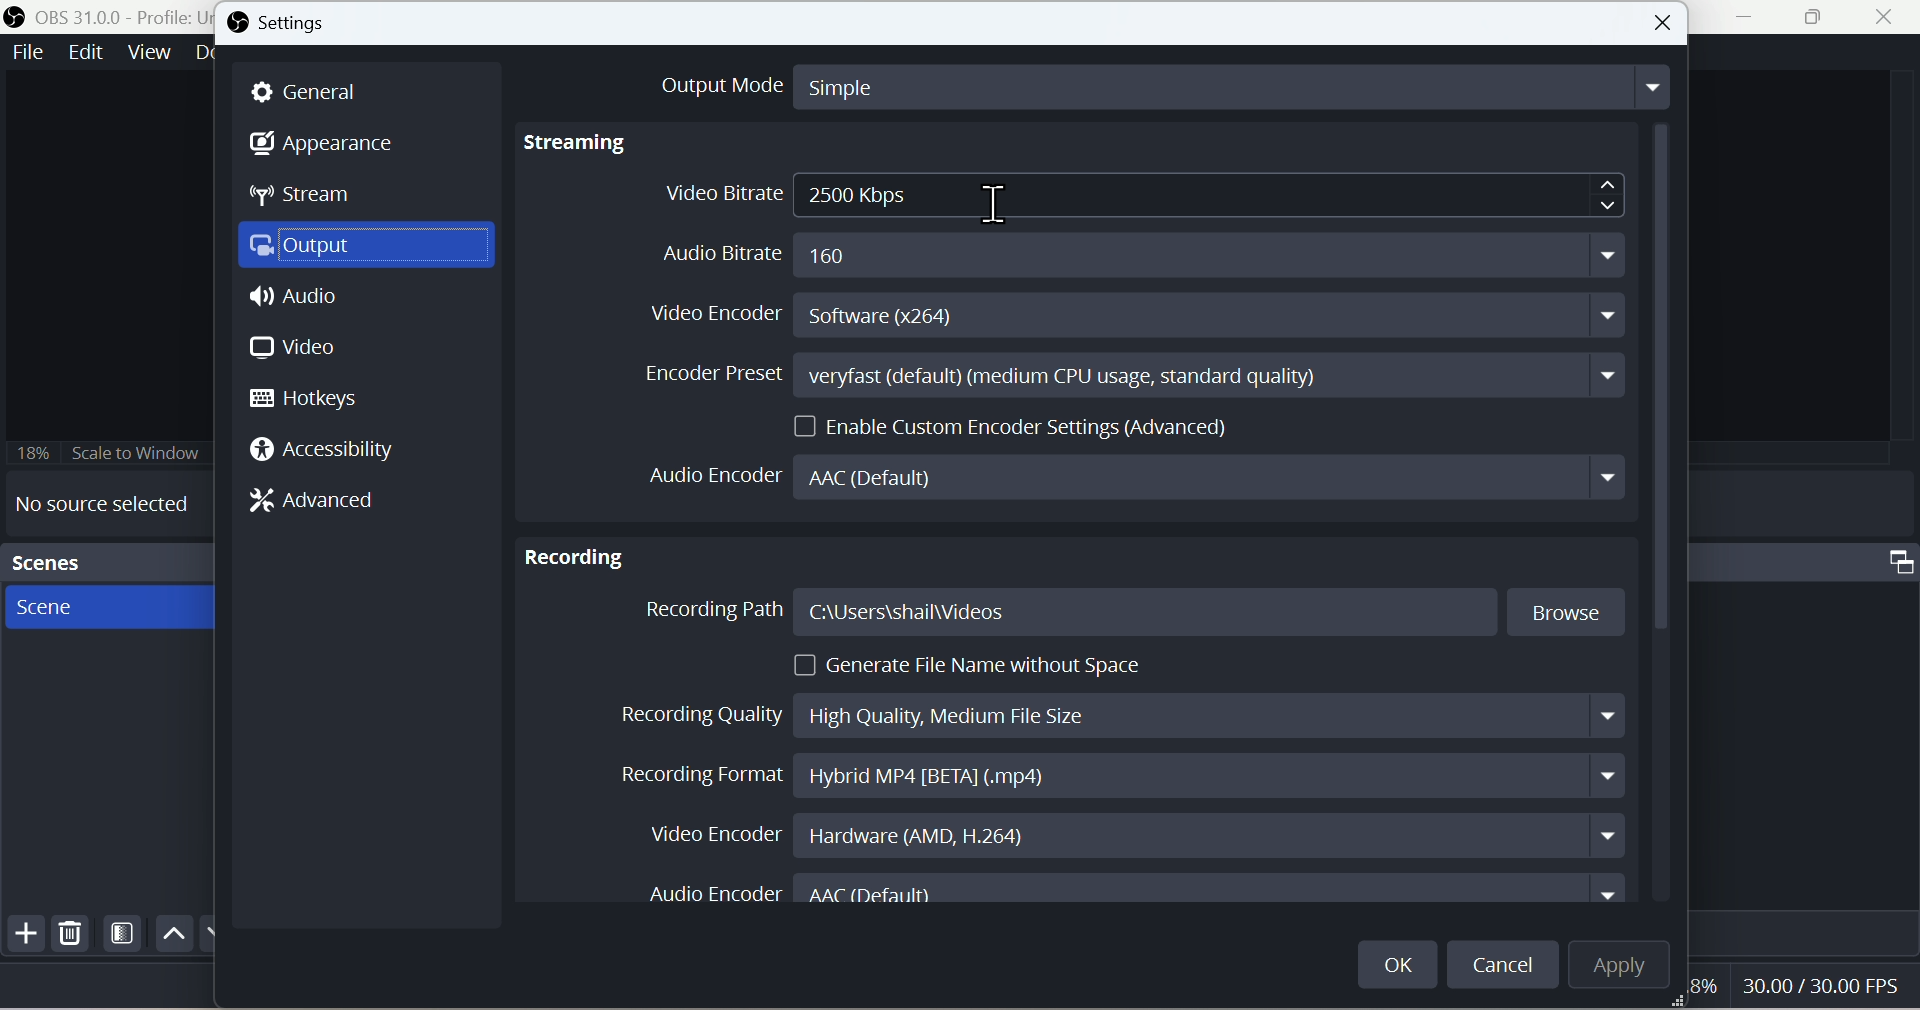 Image resolution: width=1920 pixels, height=1010 pixels. Describe the element at coordinates (318, 91) in the screenshot. I see `General` at that location.